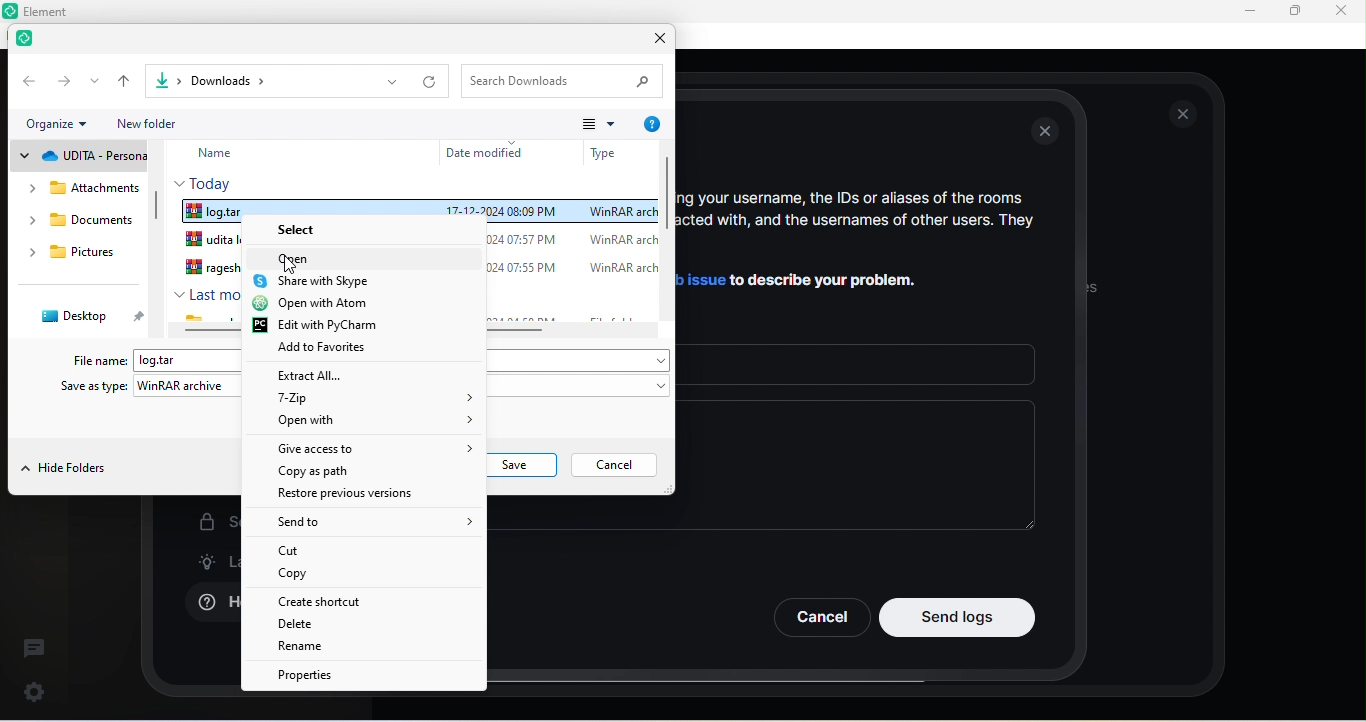 Image resolution: width=1366 pixels, height=722 pixels. Describe the element at coordinates (351, 523) in the screenshot. I see `send to` at that location.